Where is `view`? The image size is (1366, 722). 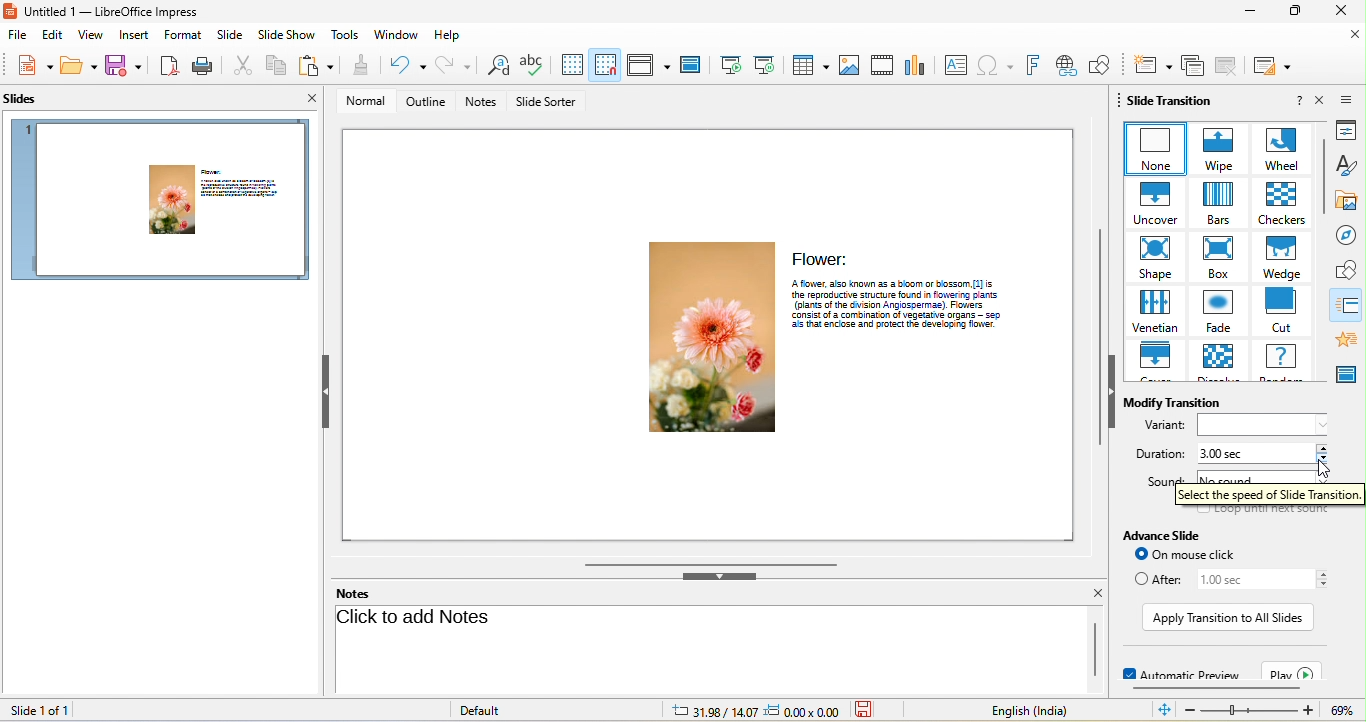
view is located at coordinates (90, 35).